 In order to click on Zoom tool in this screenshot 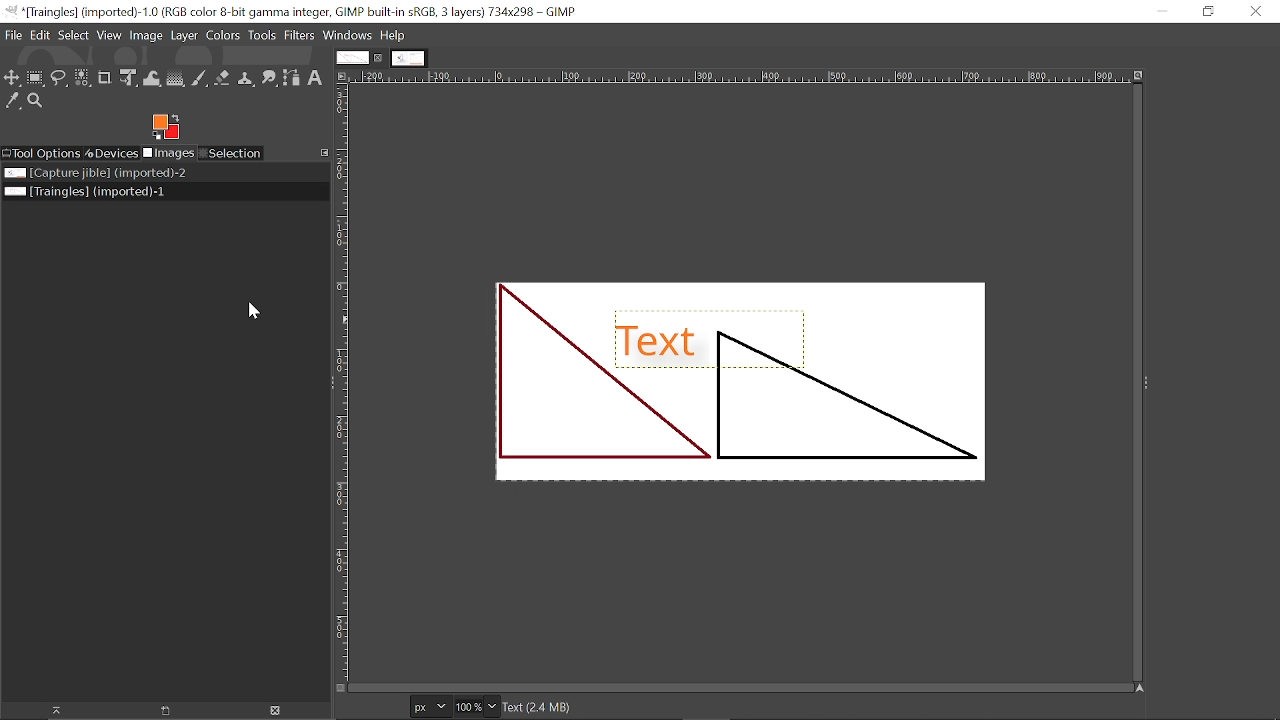, I will do `click(37, 100)`.